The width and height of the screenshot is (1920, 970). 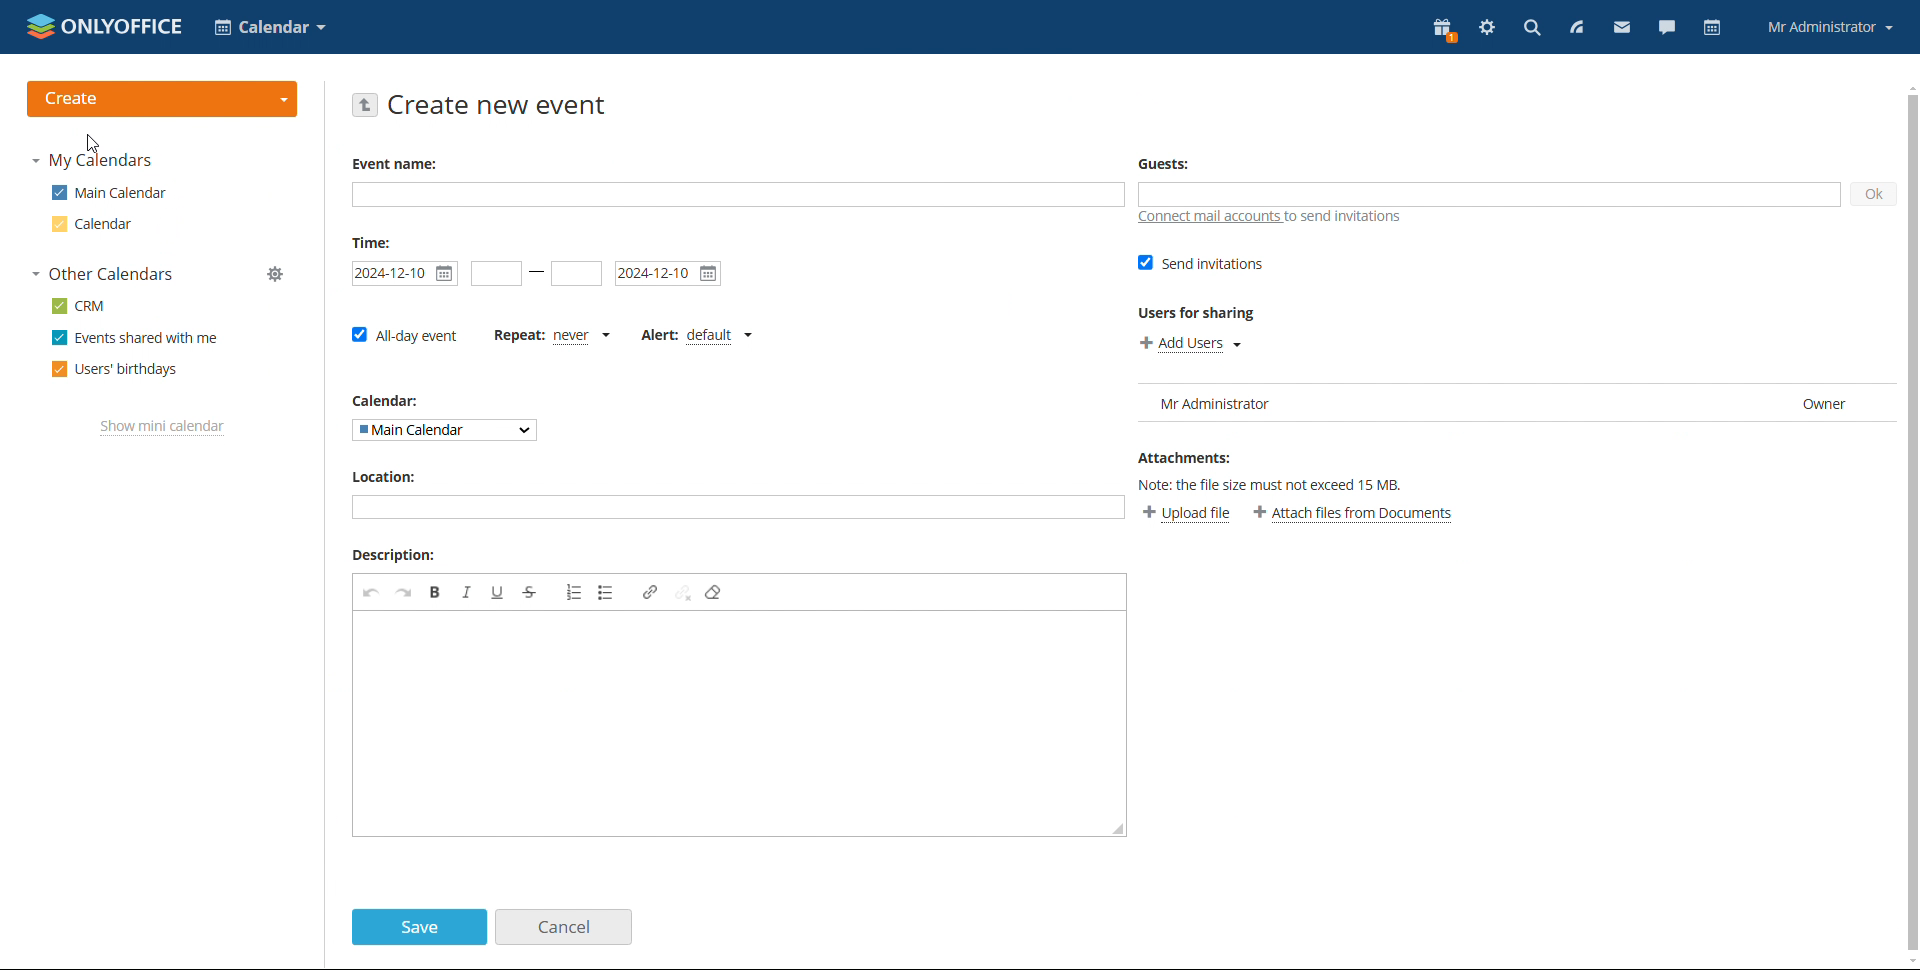 I want to click on my calendar, so click(x=101, y=162).